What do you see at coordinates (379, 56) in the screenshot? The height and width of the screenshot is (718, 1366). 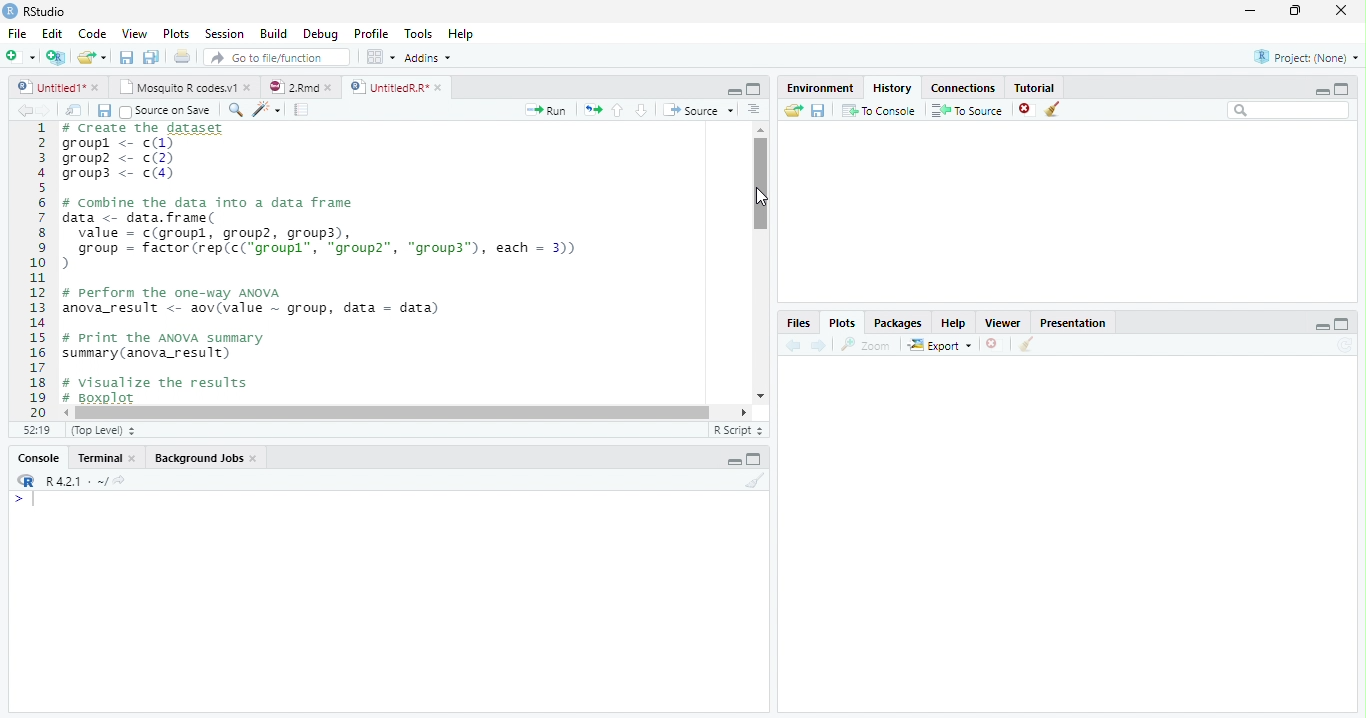 I see `Workspace pane` at bounding box center [379, 56].